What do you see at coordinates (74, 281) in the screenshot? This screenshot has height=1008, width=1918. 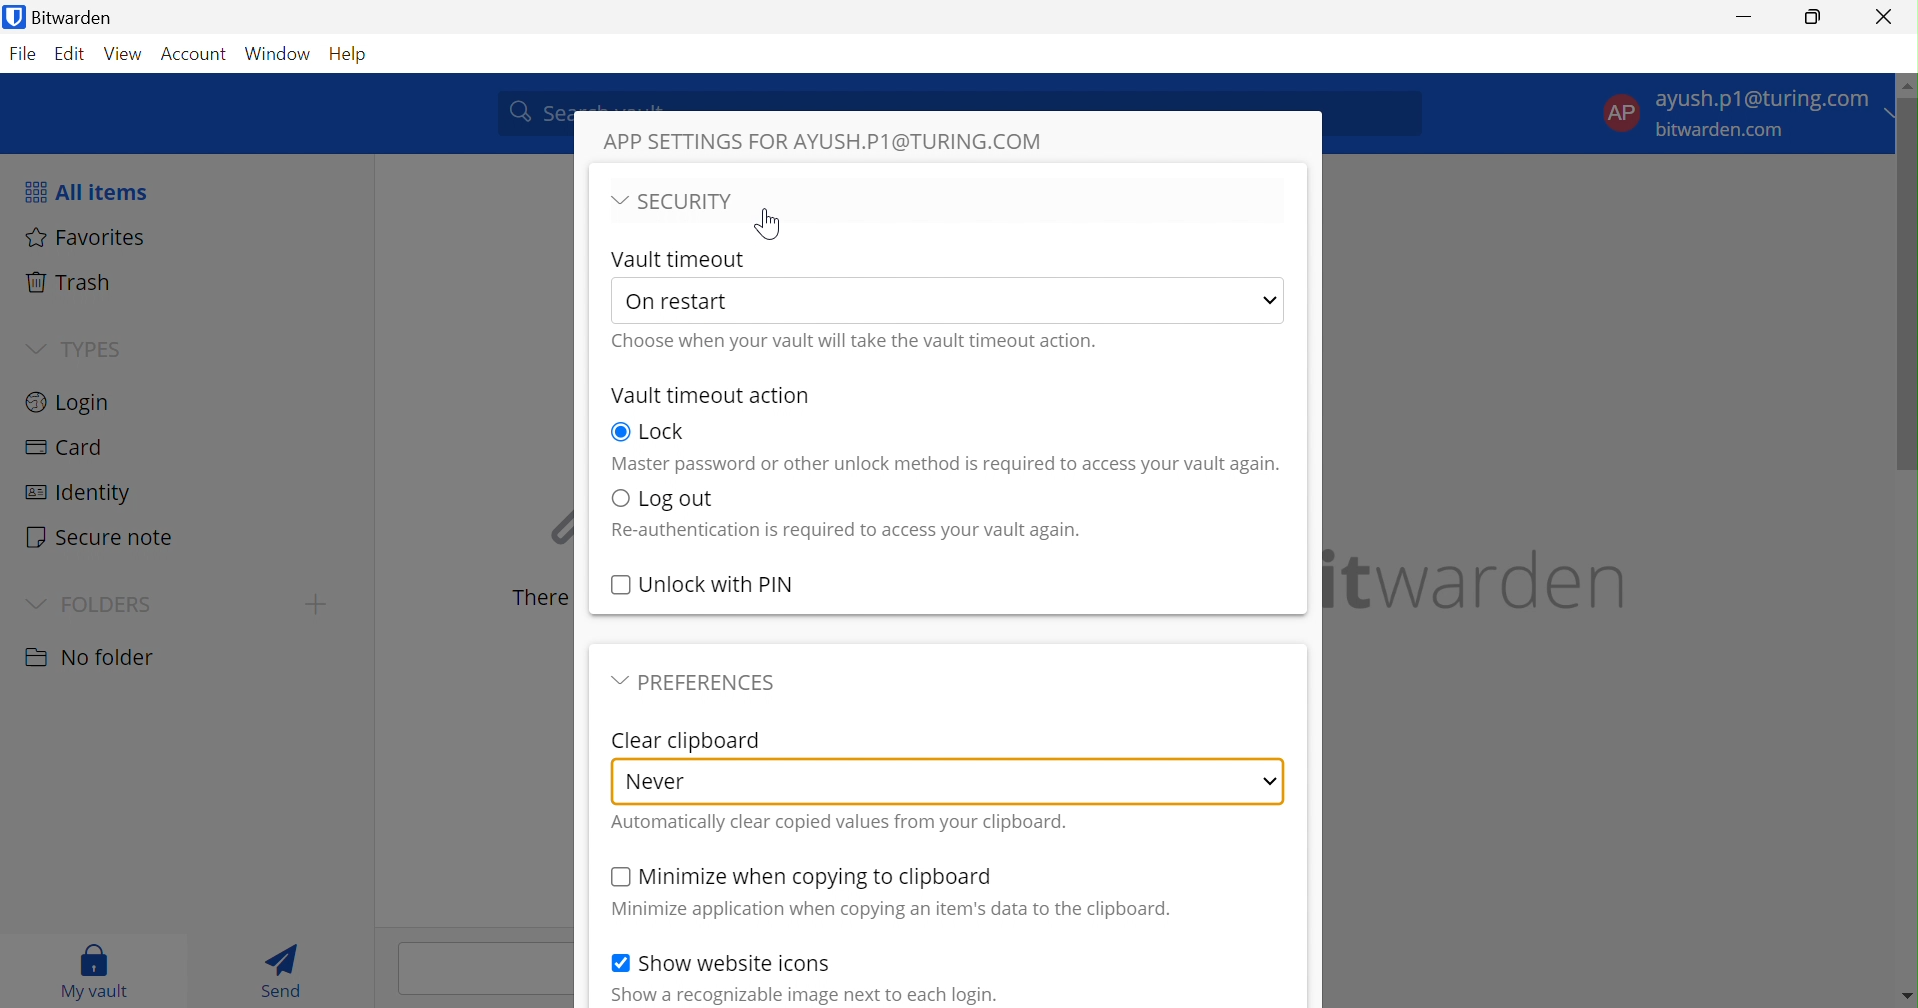 I see `Trash` at bounding box center [74, 281].